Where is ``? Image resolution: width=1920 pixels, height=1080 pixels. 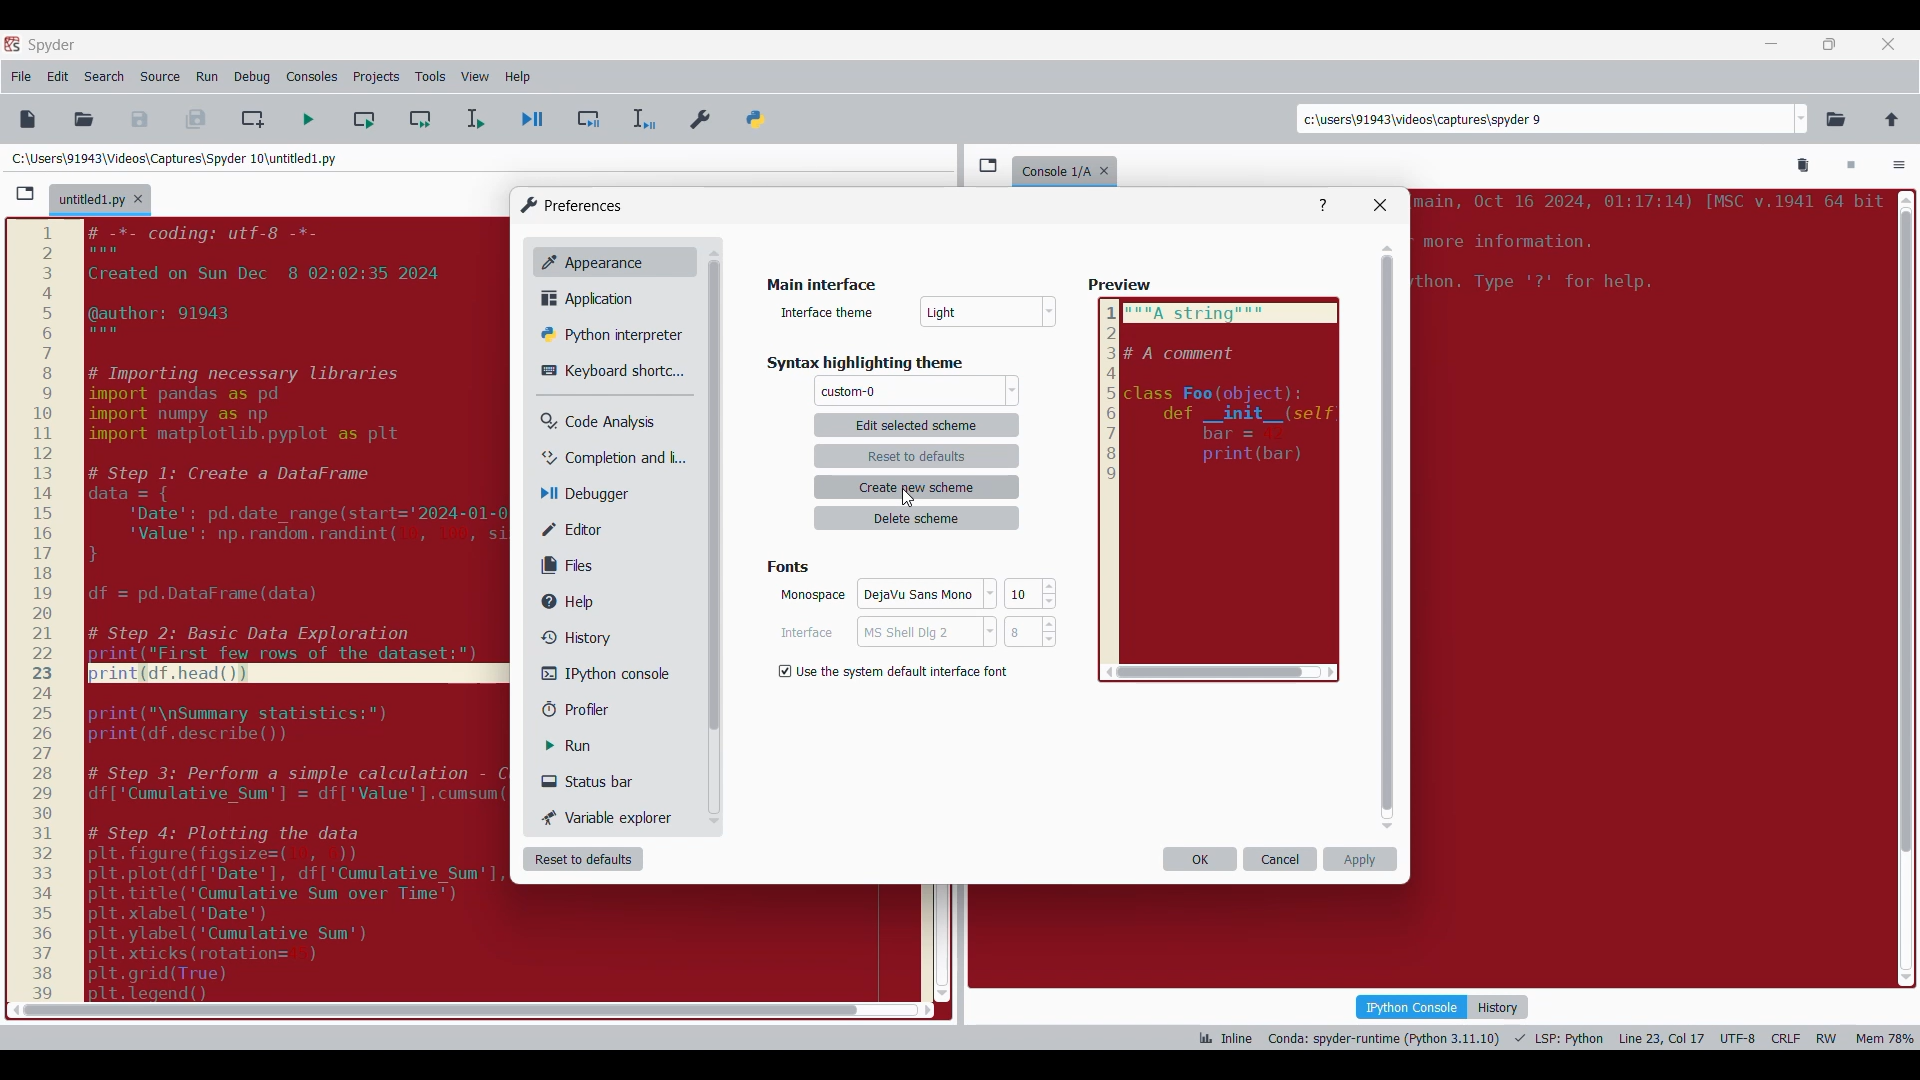  is located at coordinates (908, 504).